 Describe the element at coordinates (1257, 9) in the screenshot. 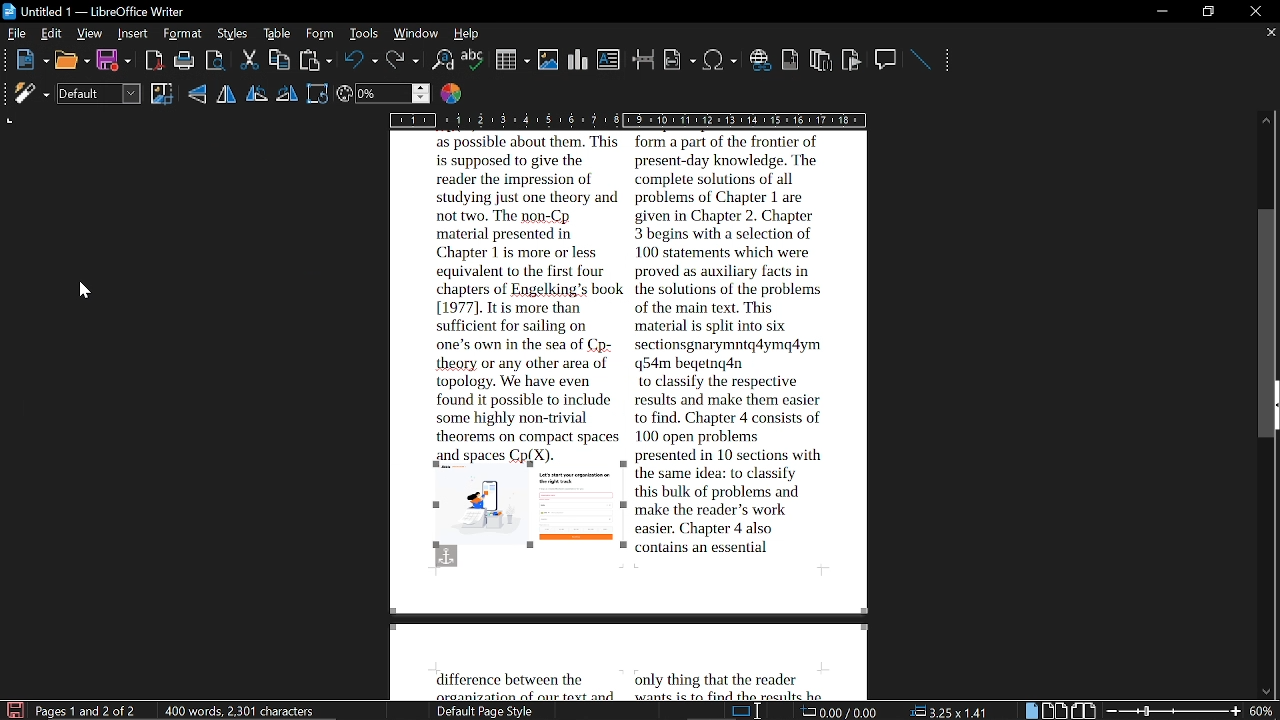

I see `close` at that location.